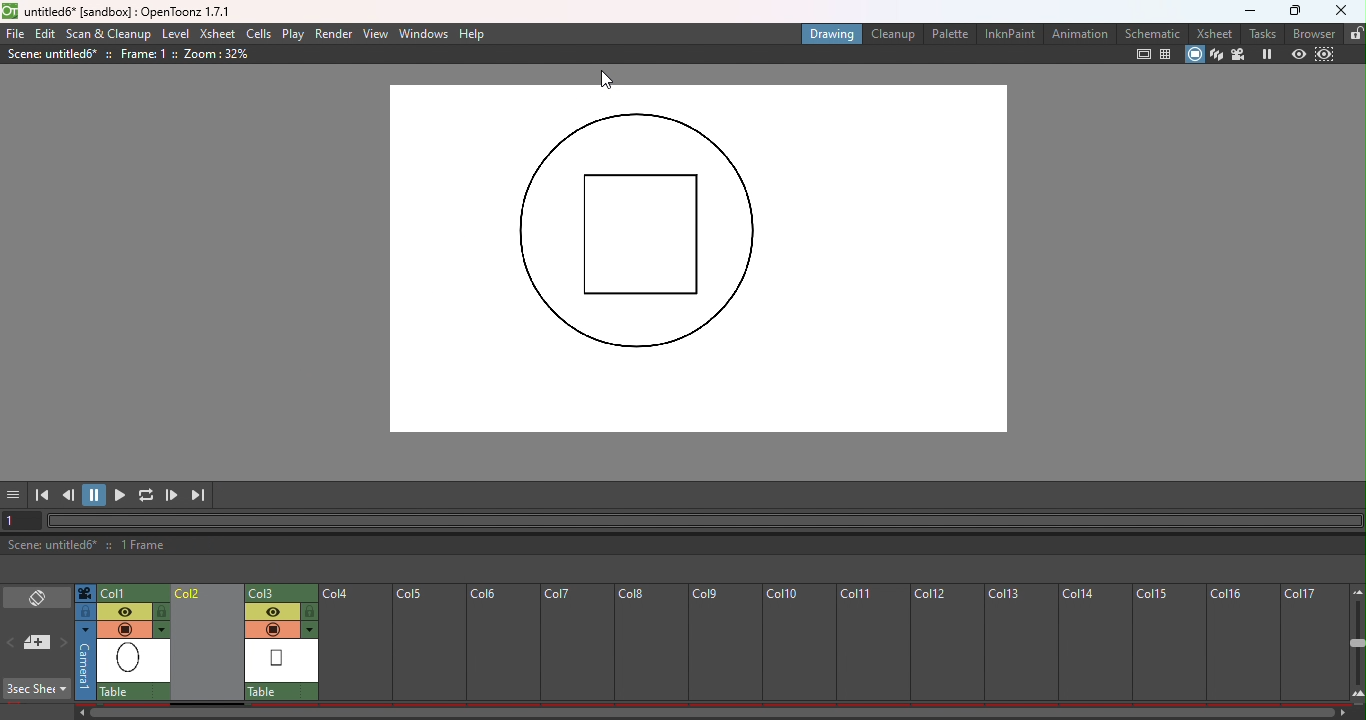 This screenshot has width=1366, height=720. What do you see at coordinates (133, 692) in the screenshot?
I see `Table` at bounding box center [133, 692].